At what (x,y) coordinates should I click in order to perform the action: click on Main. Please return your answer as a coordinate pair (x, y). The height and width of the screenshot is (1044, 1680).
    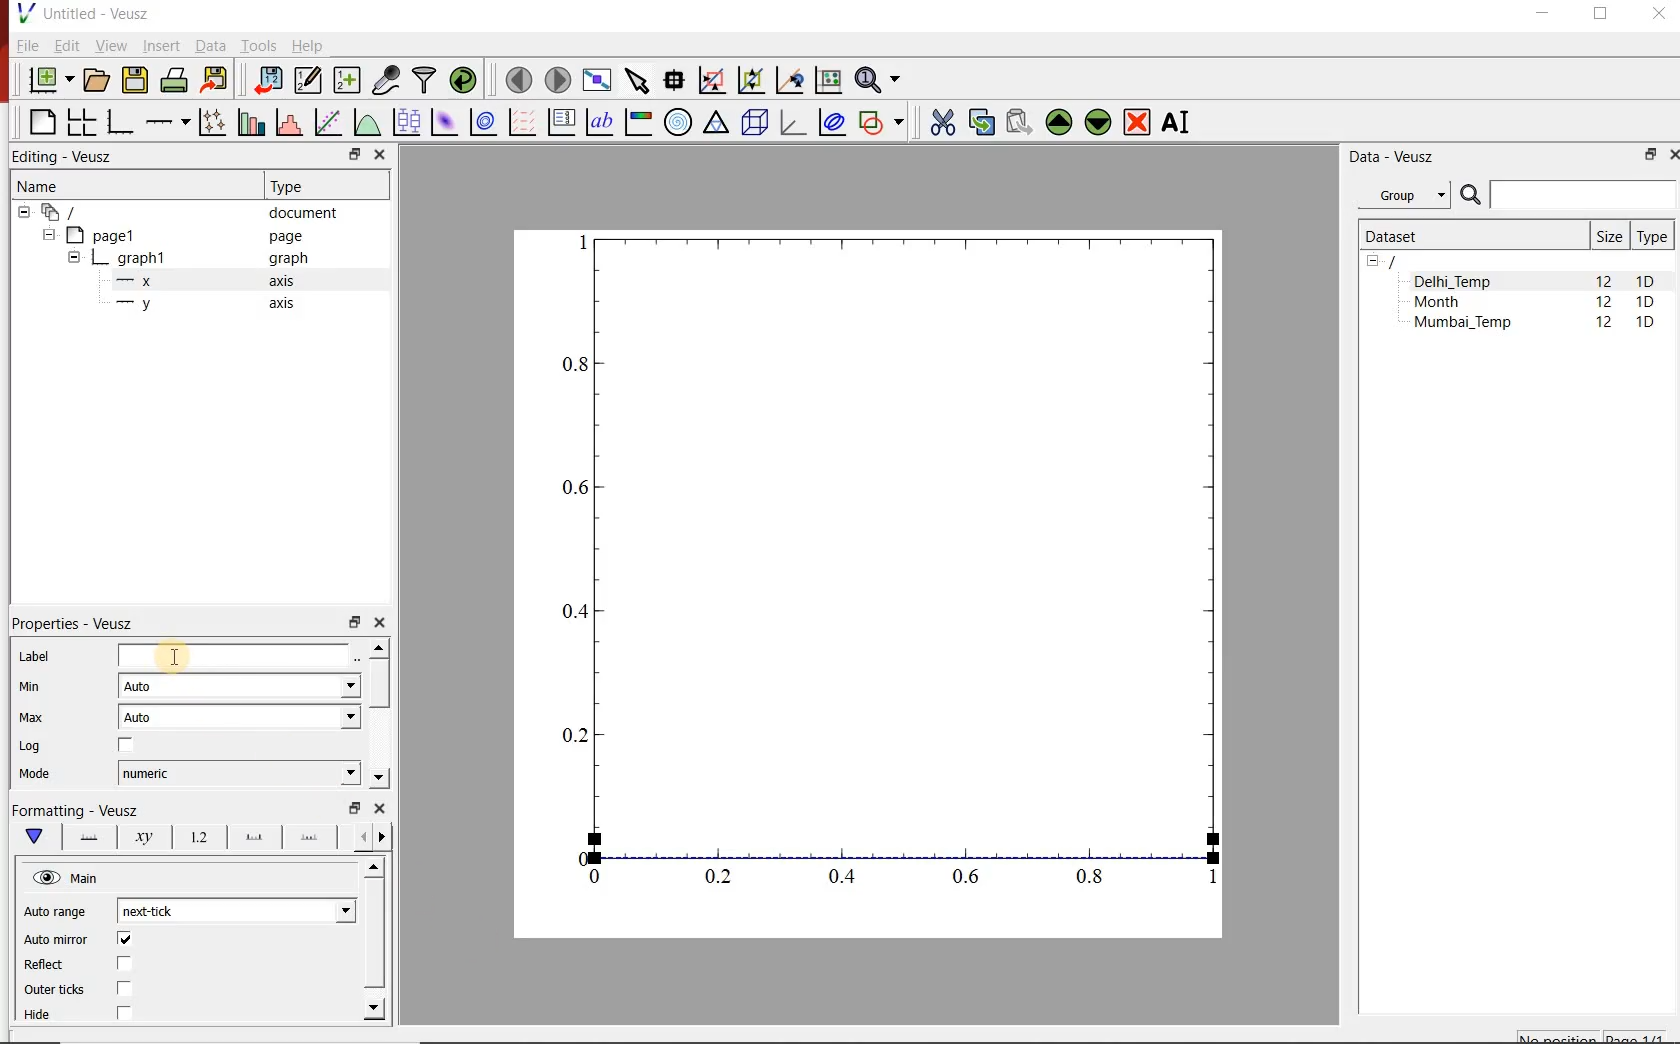
    Looking at the image, I should click on (68, 878).